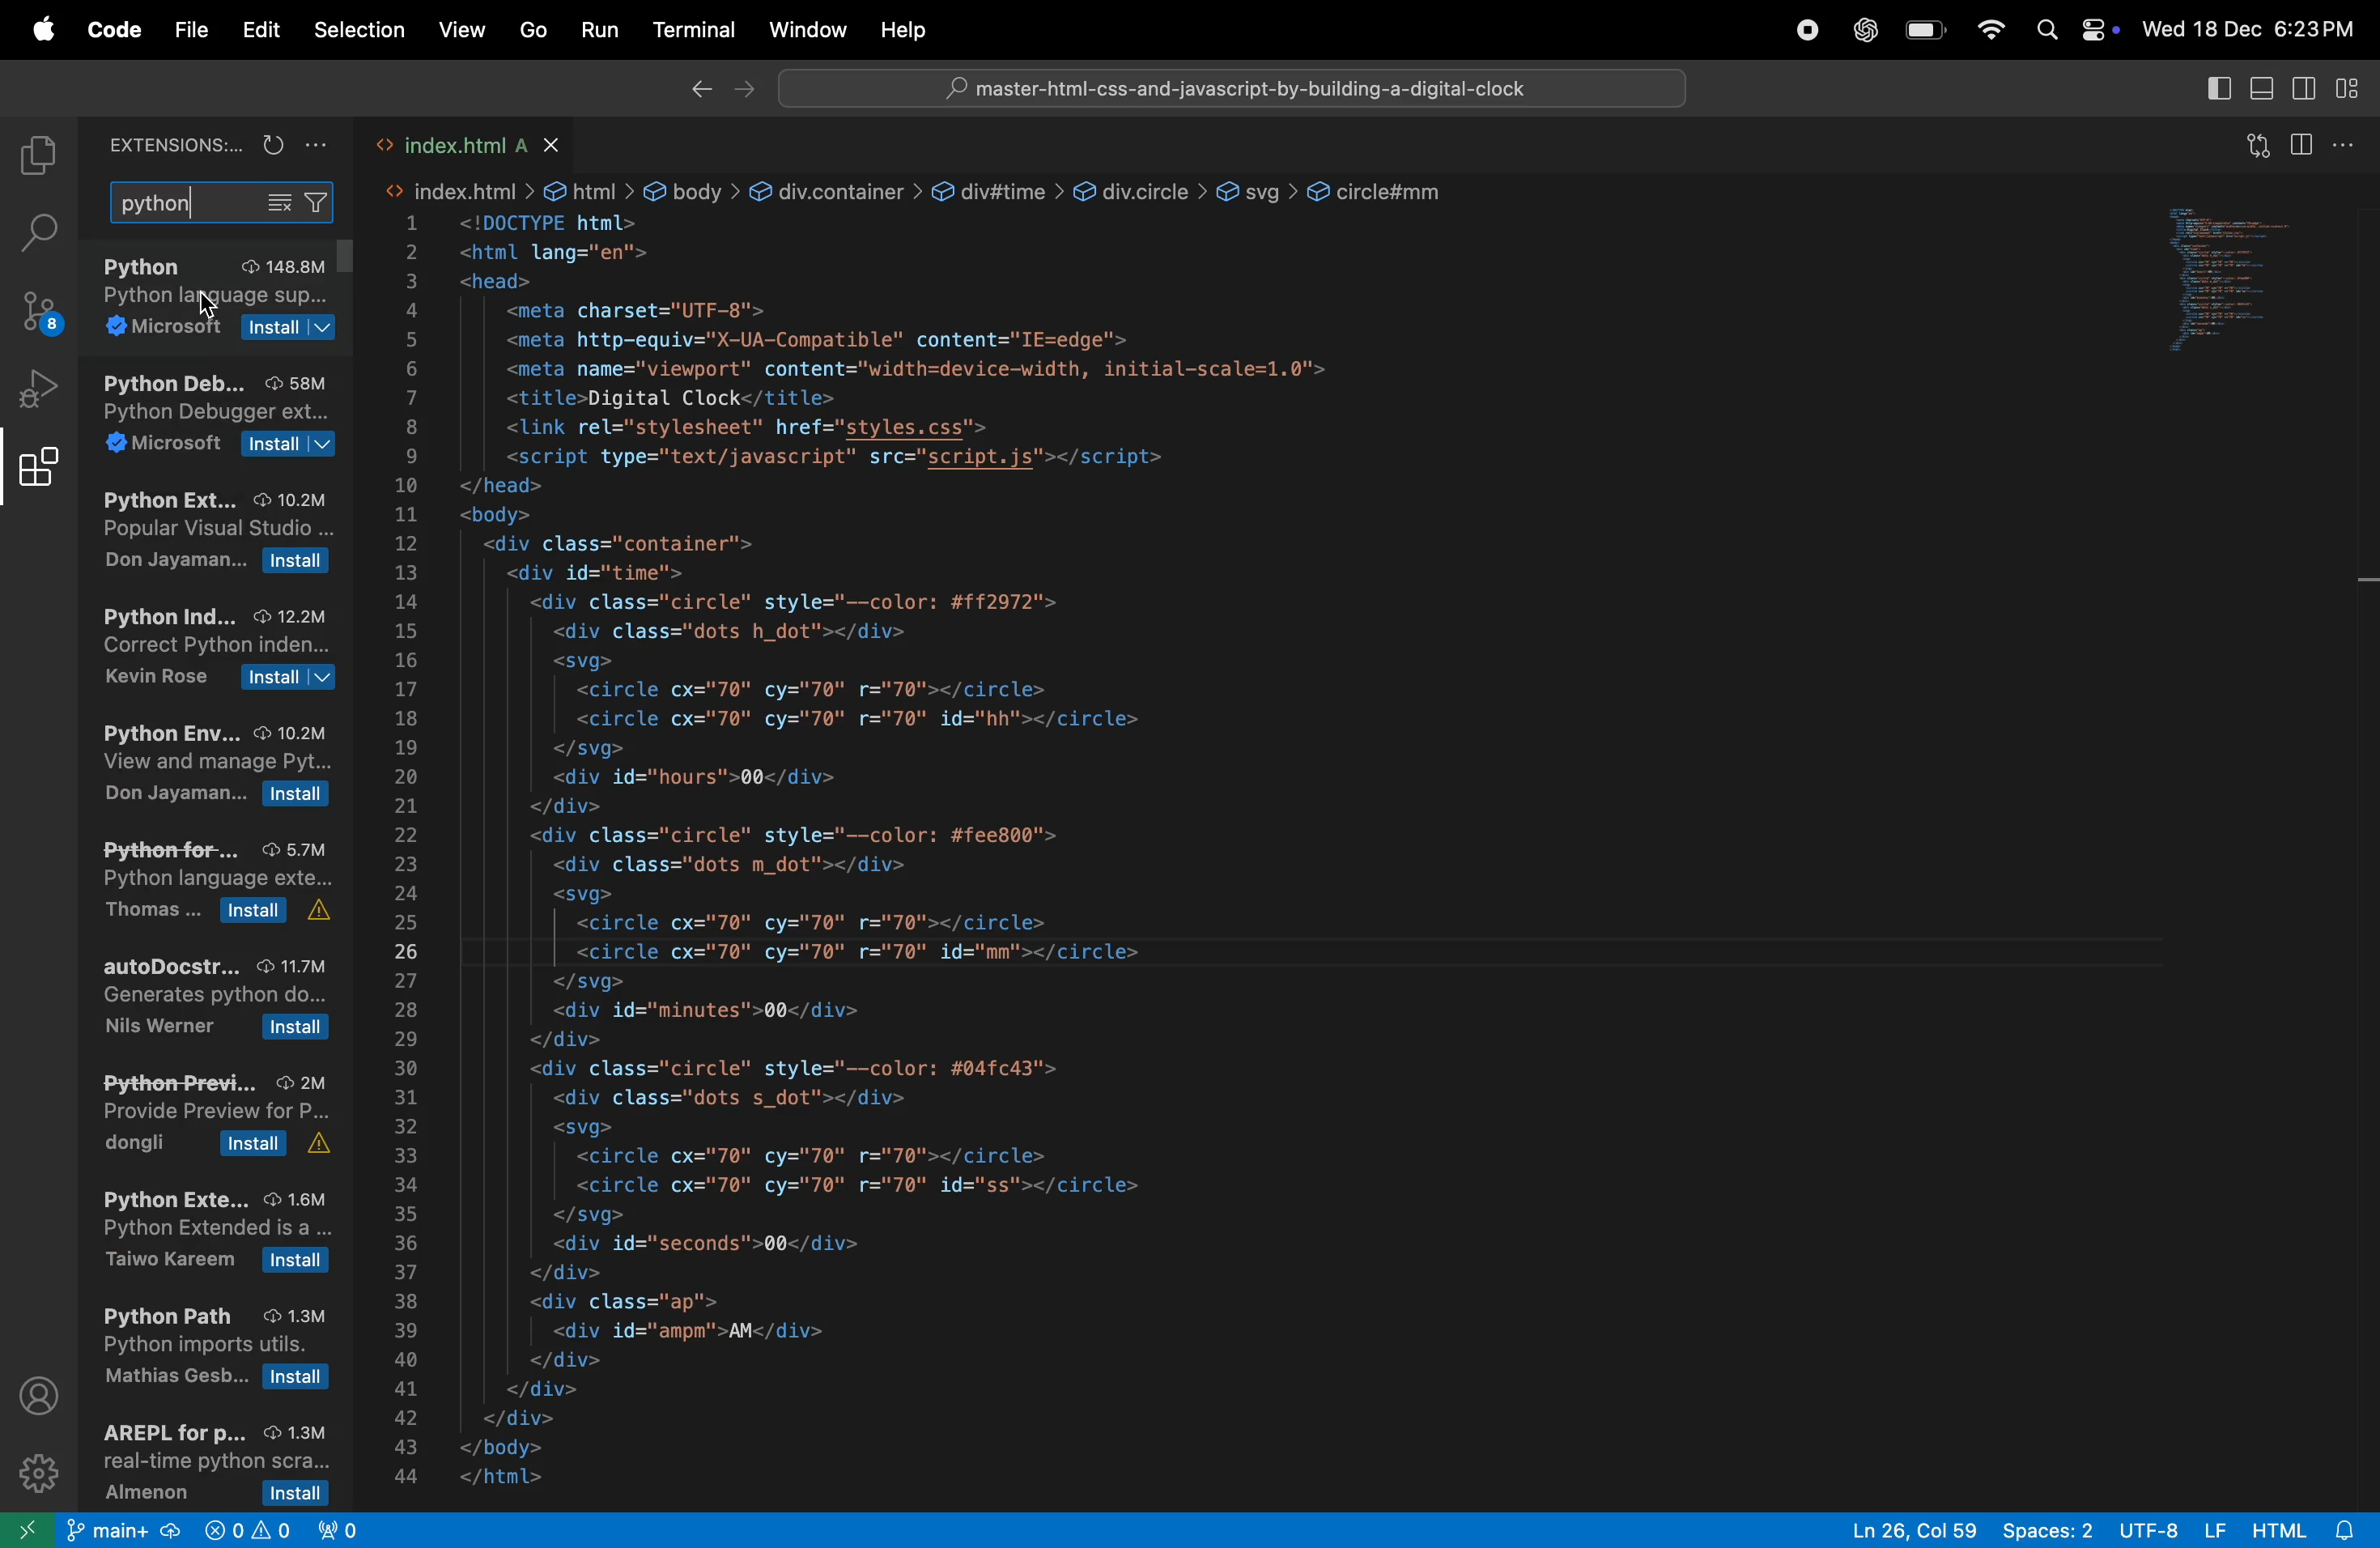 This screenshot has height=1548, width=2380. What do you see at coordinates (691, 90) in the screenshot?
I see `backward` at bounding box center [691, 90].